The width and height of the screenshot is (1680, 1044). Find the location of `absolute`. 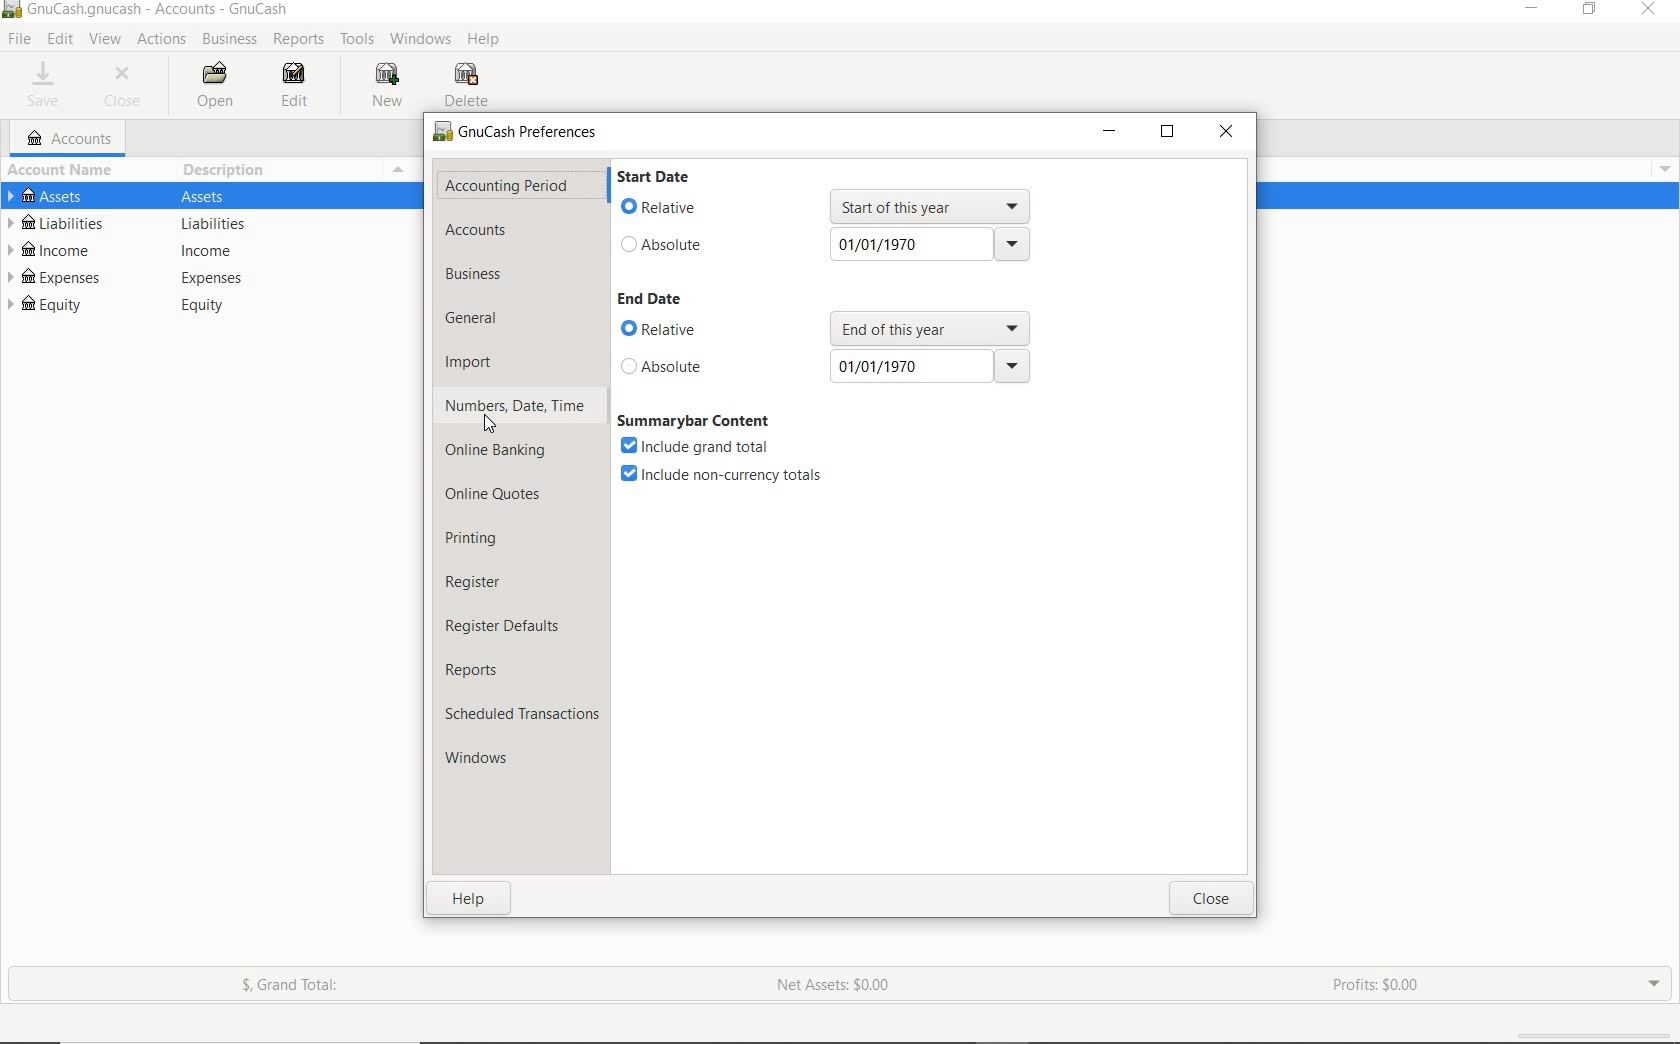

absolute is located at coordinates (669, 245).